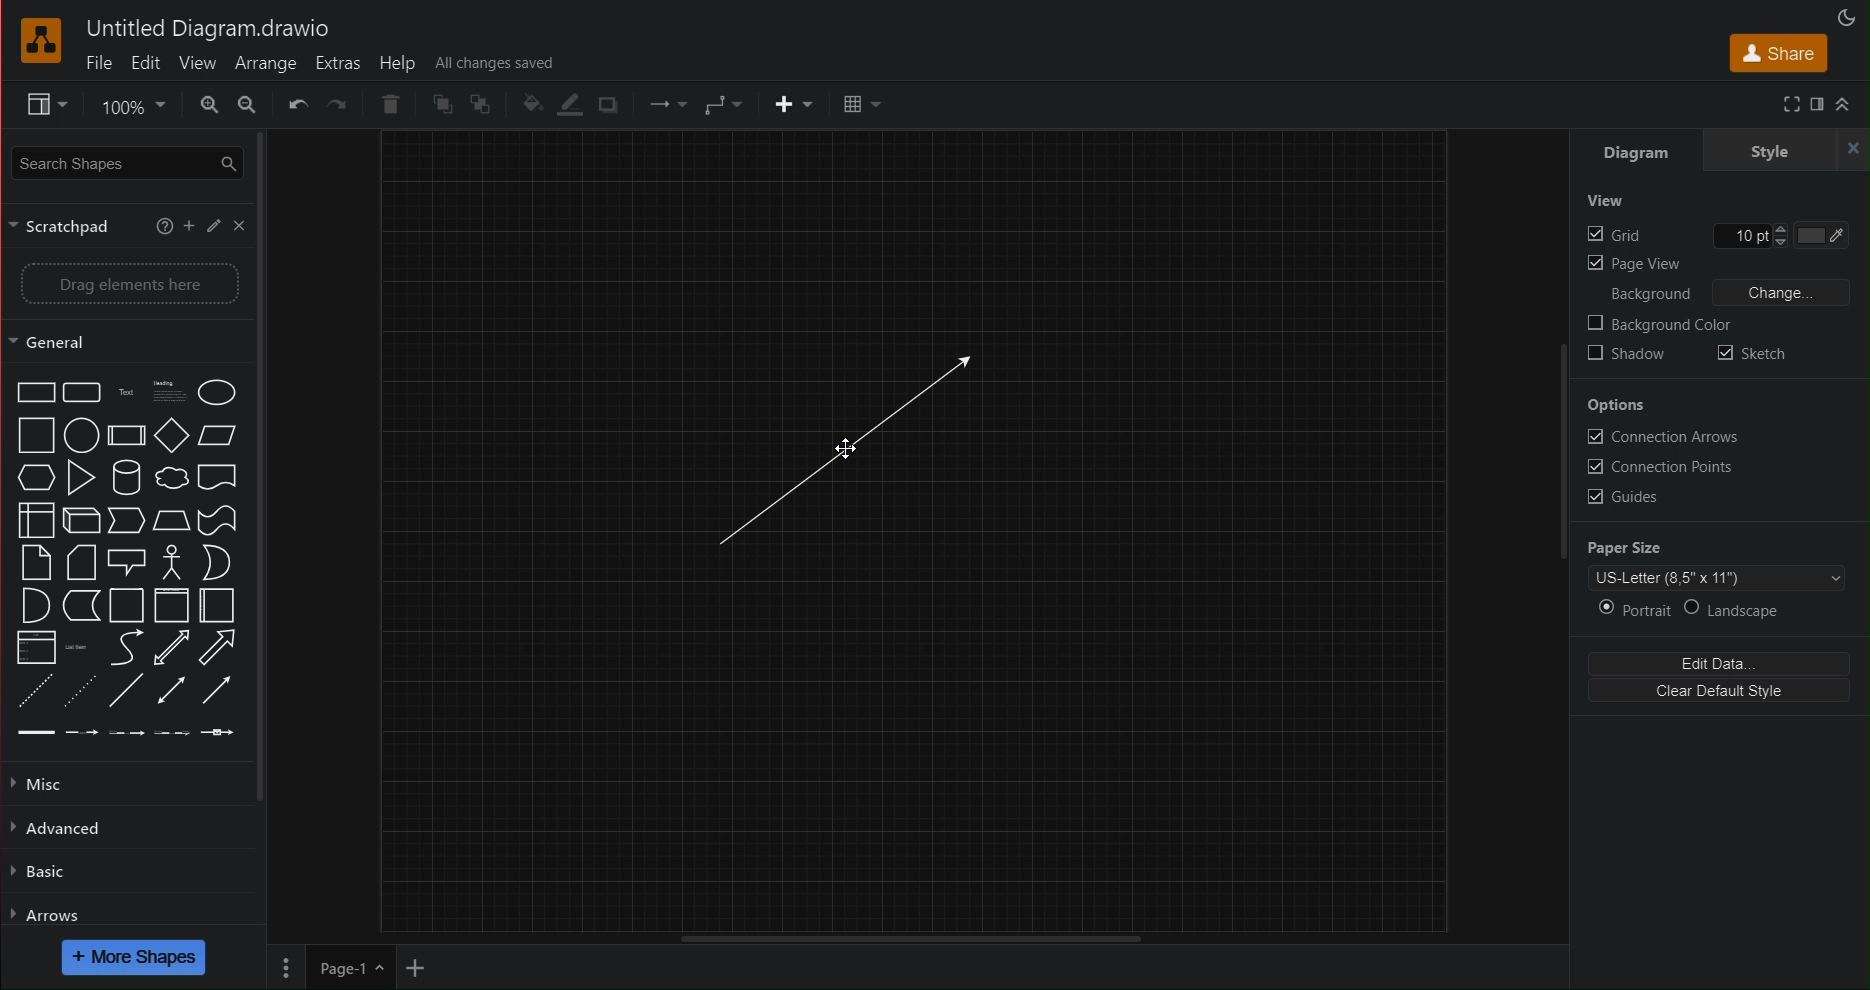 This screenshot has height=990, width=1870. Describe the element at coordinates (1615, 499) in the screenshot. I see `Guides` at that location.